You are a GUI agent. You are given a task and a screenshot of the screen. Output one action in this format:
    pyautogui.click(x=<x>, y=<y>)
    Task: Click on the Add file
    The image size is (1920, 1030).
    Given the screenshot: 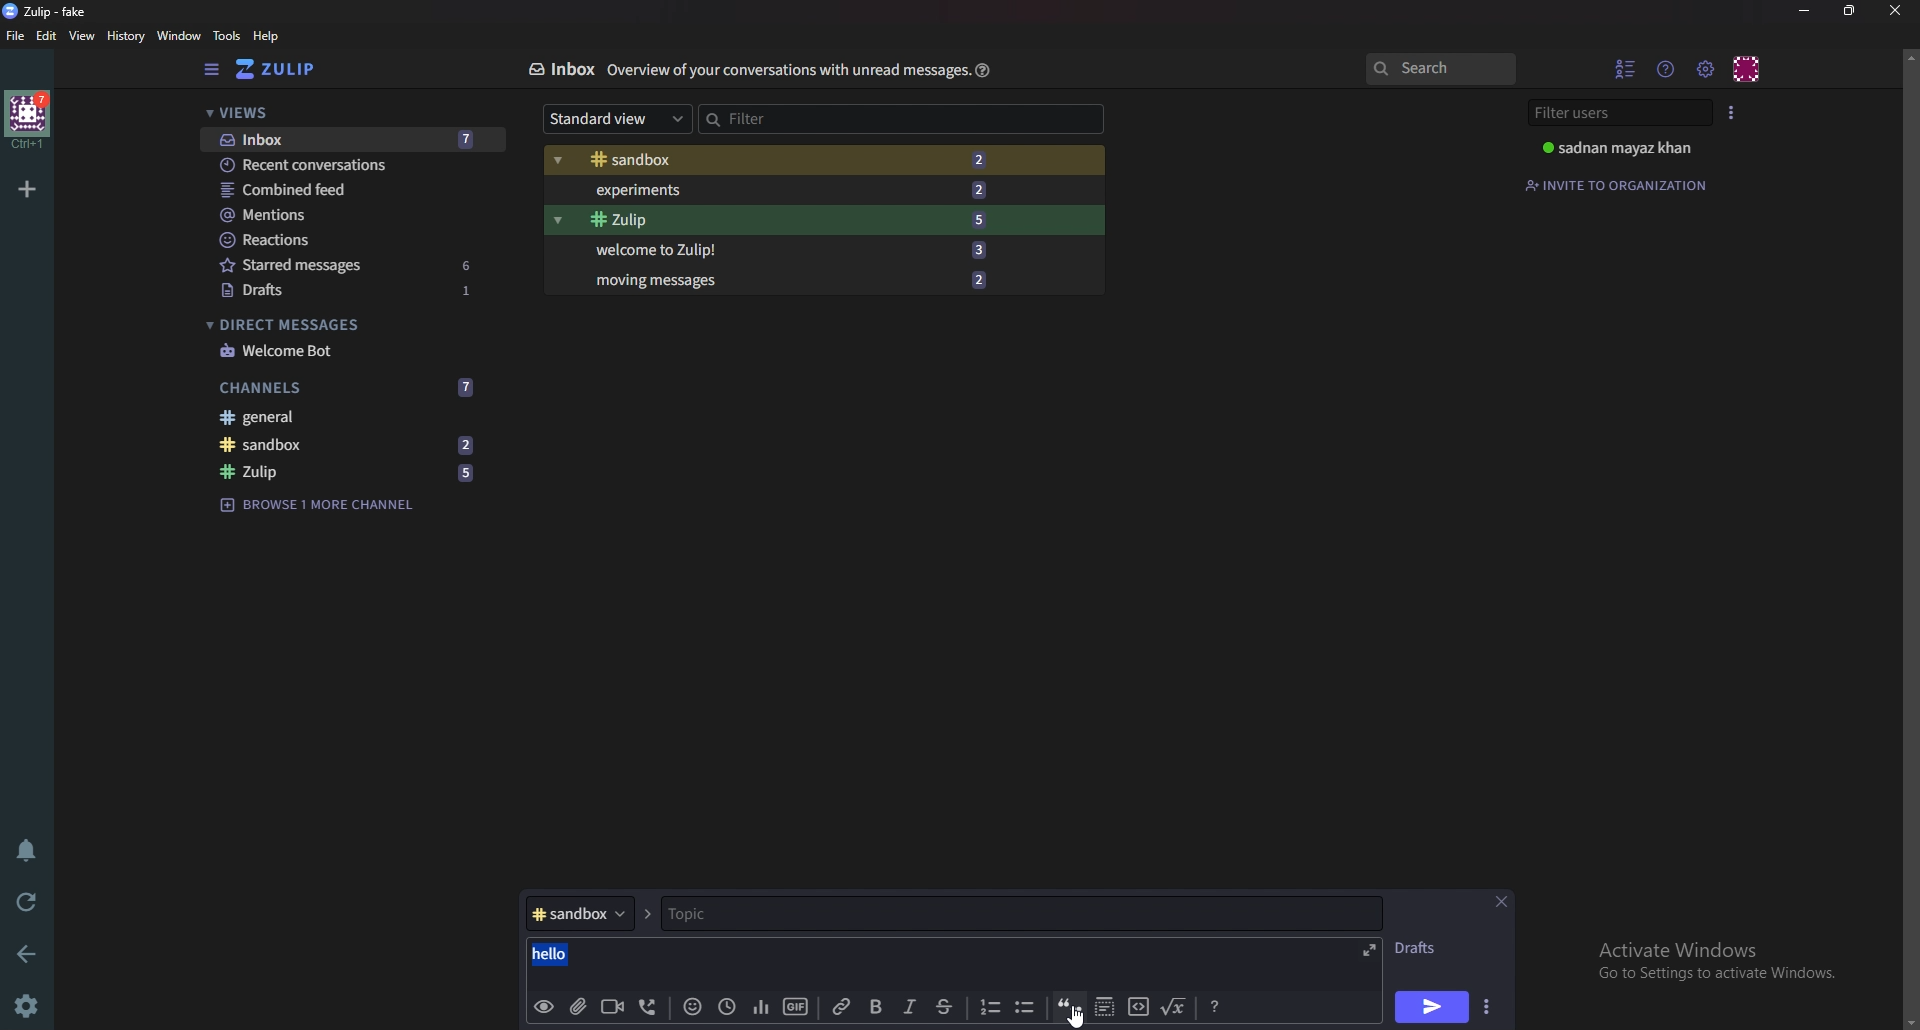 What is the action you would take?
    pyautogui.click(x=578, y=1004)
    